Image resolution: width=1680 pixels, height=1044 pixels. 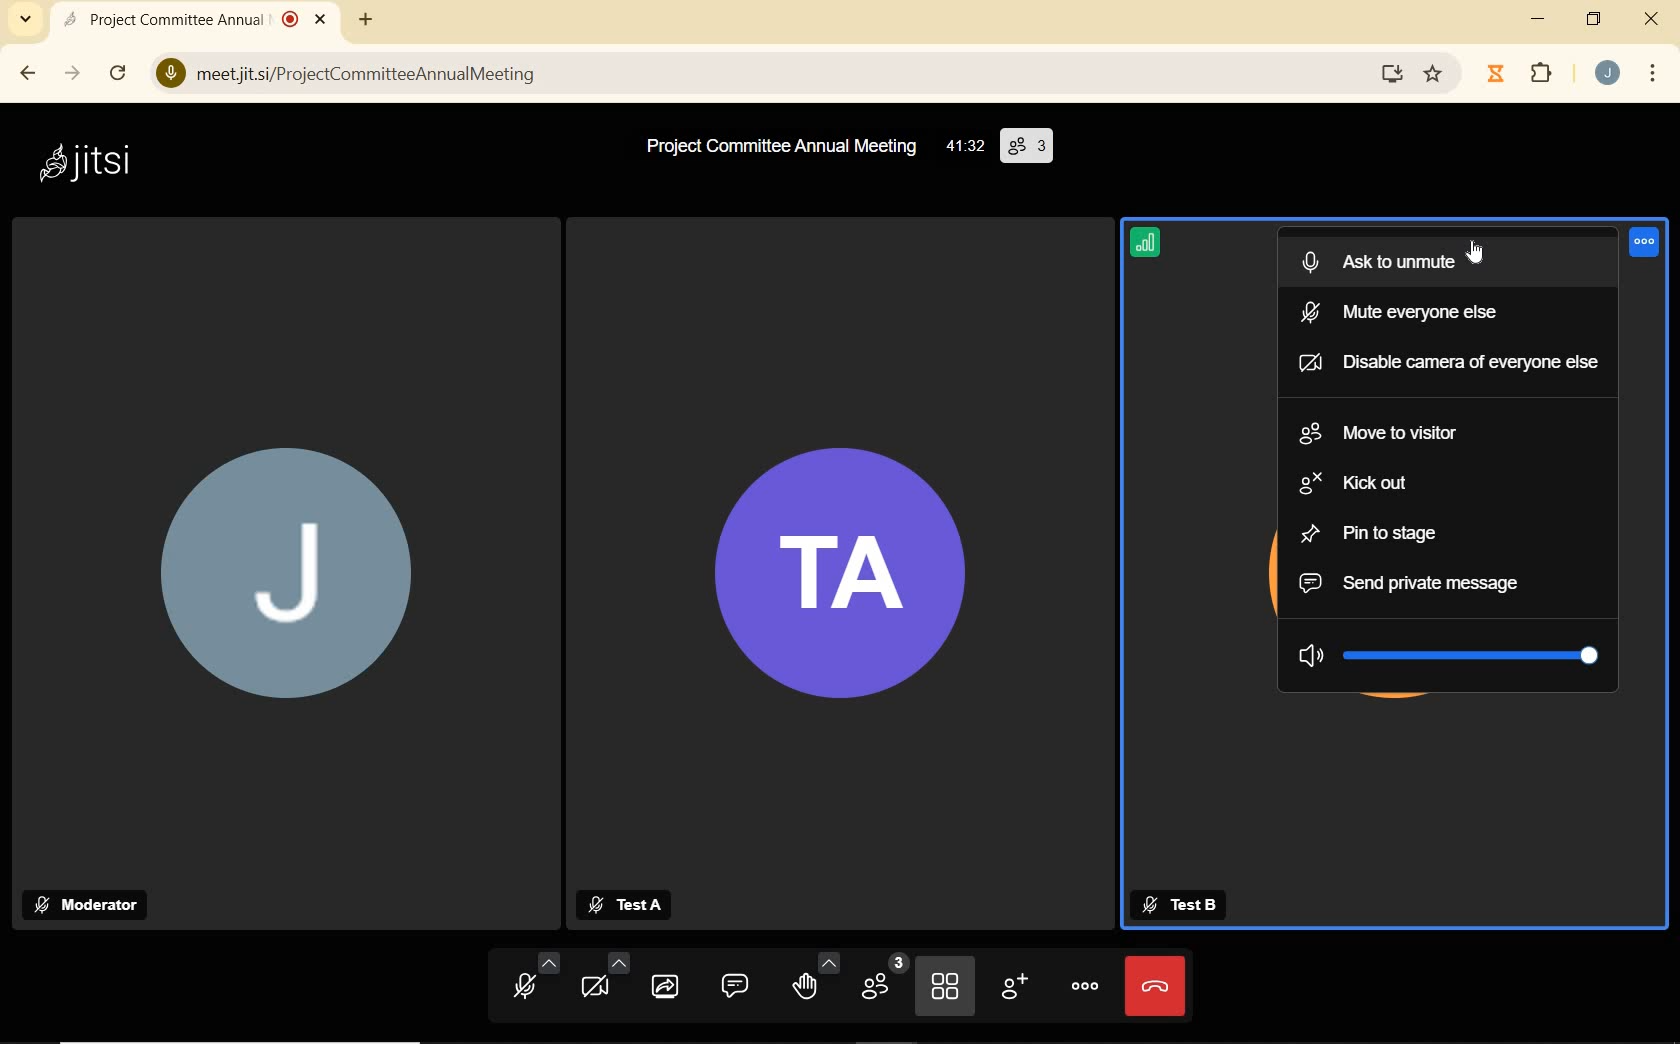 What do you see at coordinates (1013, 988) in the screenshot?
I see `INVITE PEOPLE` at bounding box center [1013, 988].